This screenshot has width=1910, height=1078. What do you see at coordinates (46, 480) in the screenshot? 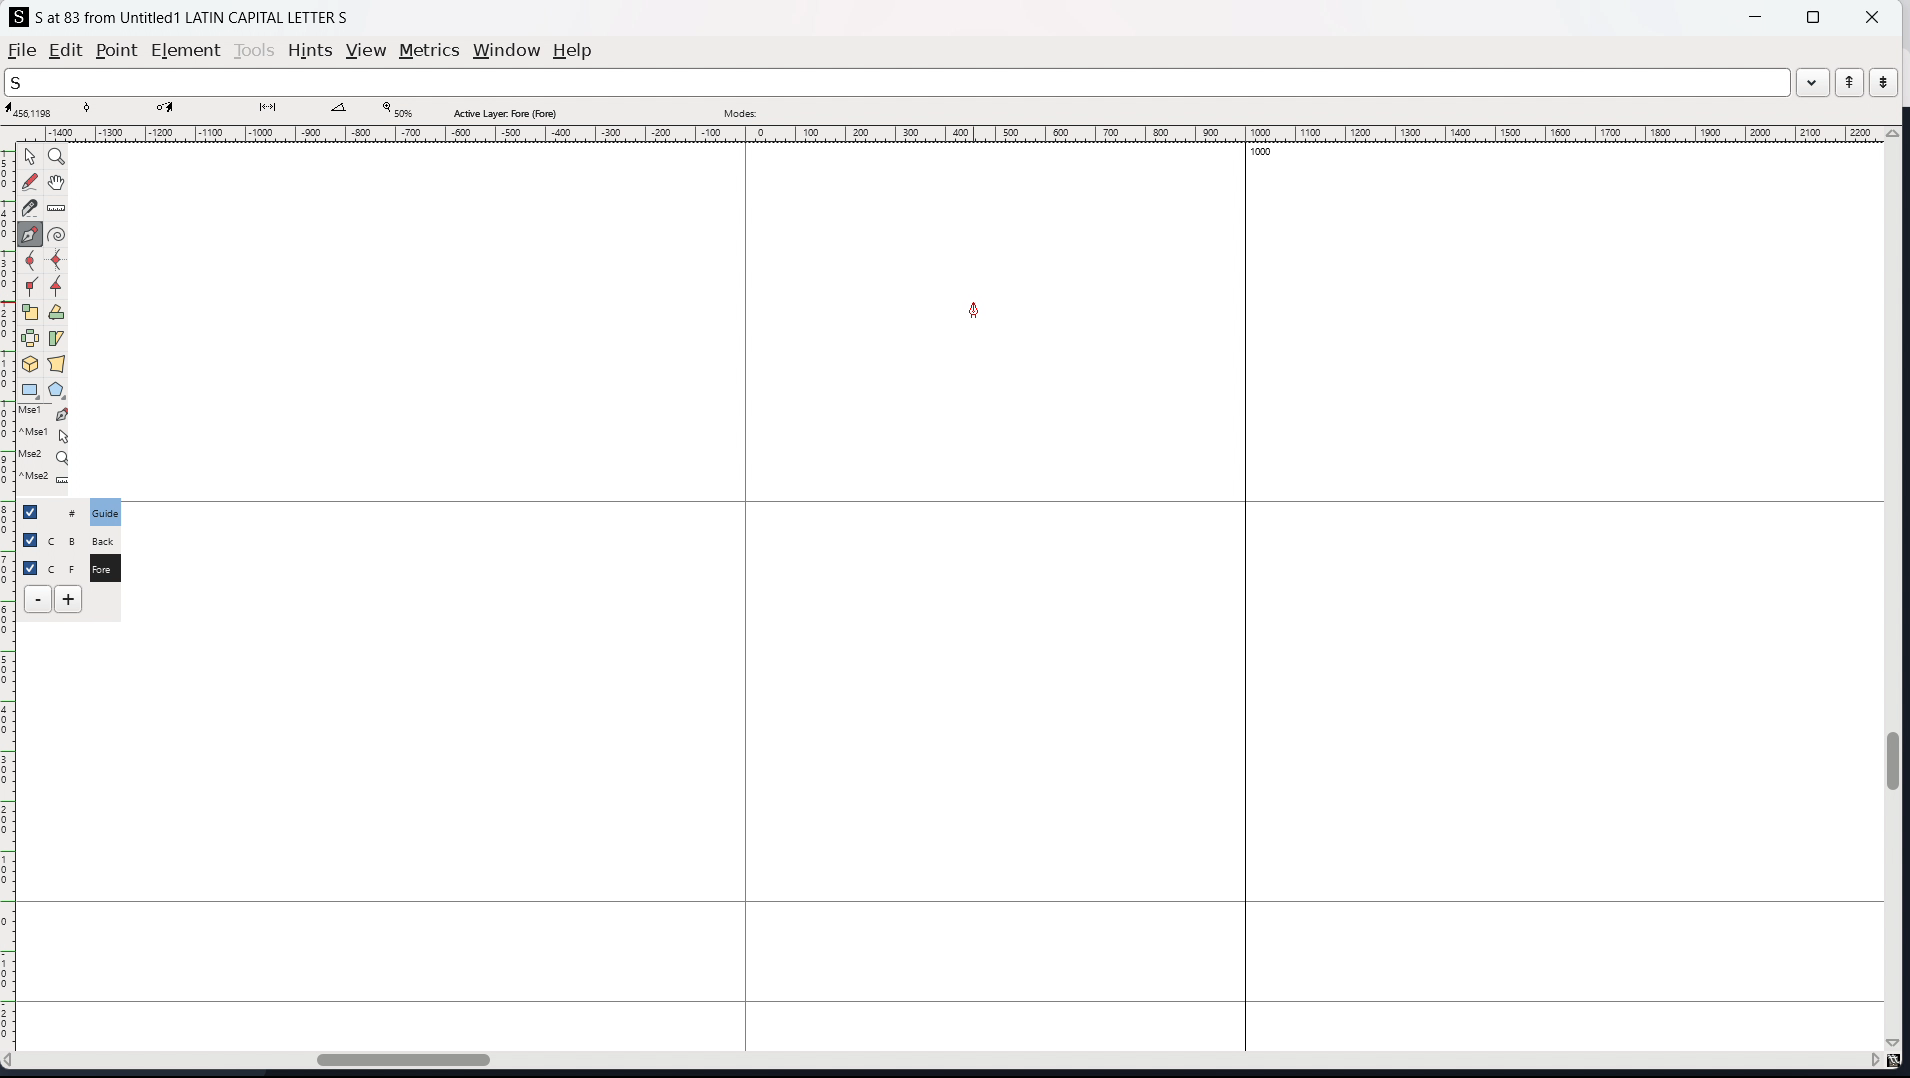
I see `^Mse2` at bounding box center [46, 480].